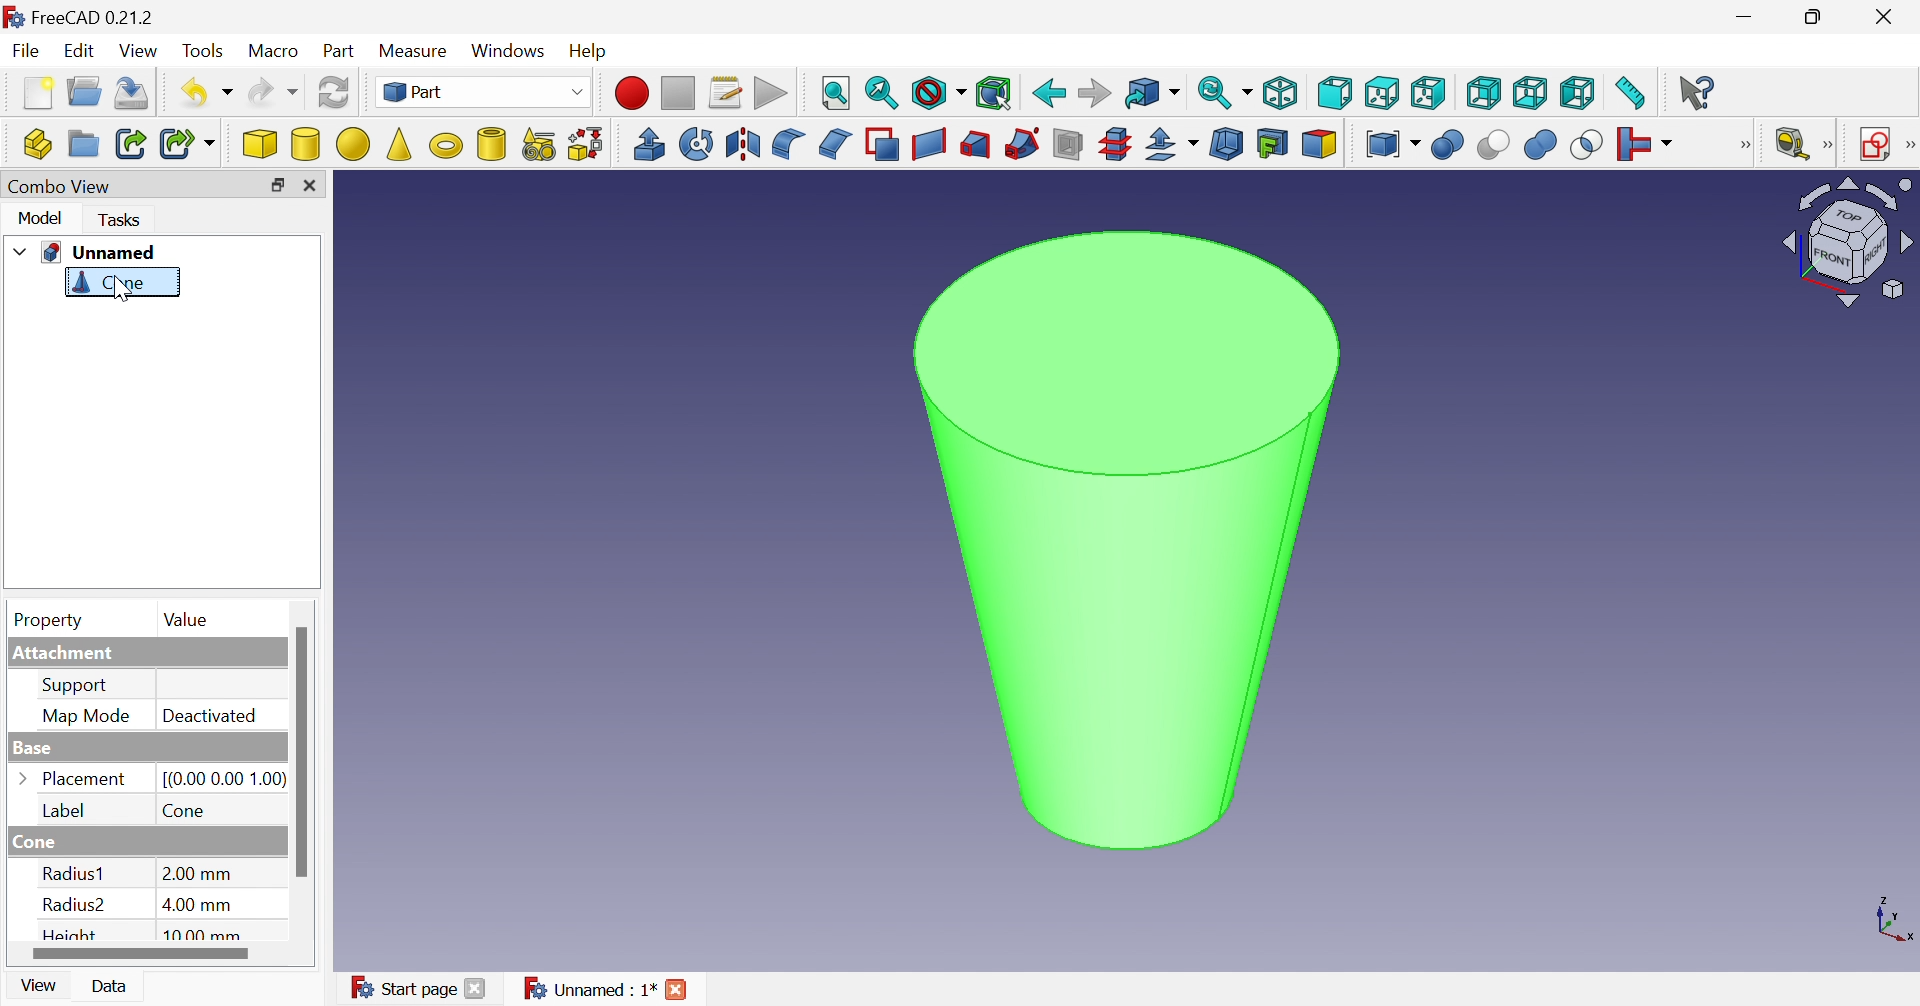 The width and height of the screenshot is (1920, 1006). Describe the element at coordinates (71, 906) in the screenshot. I see `Radius2` at that location.